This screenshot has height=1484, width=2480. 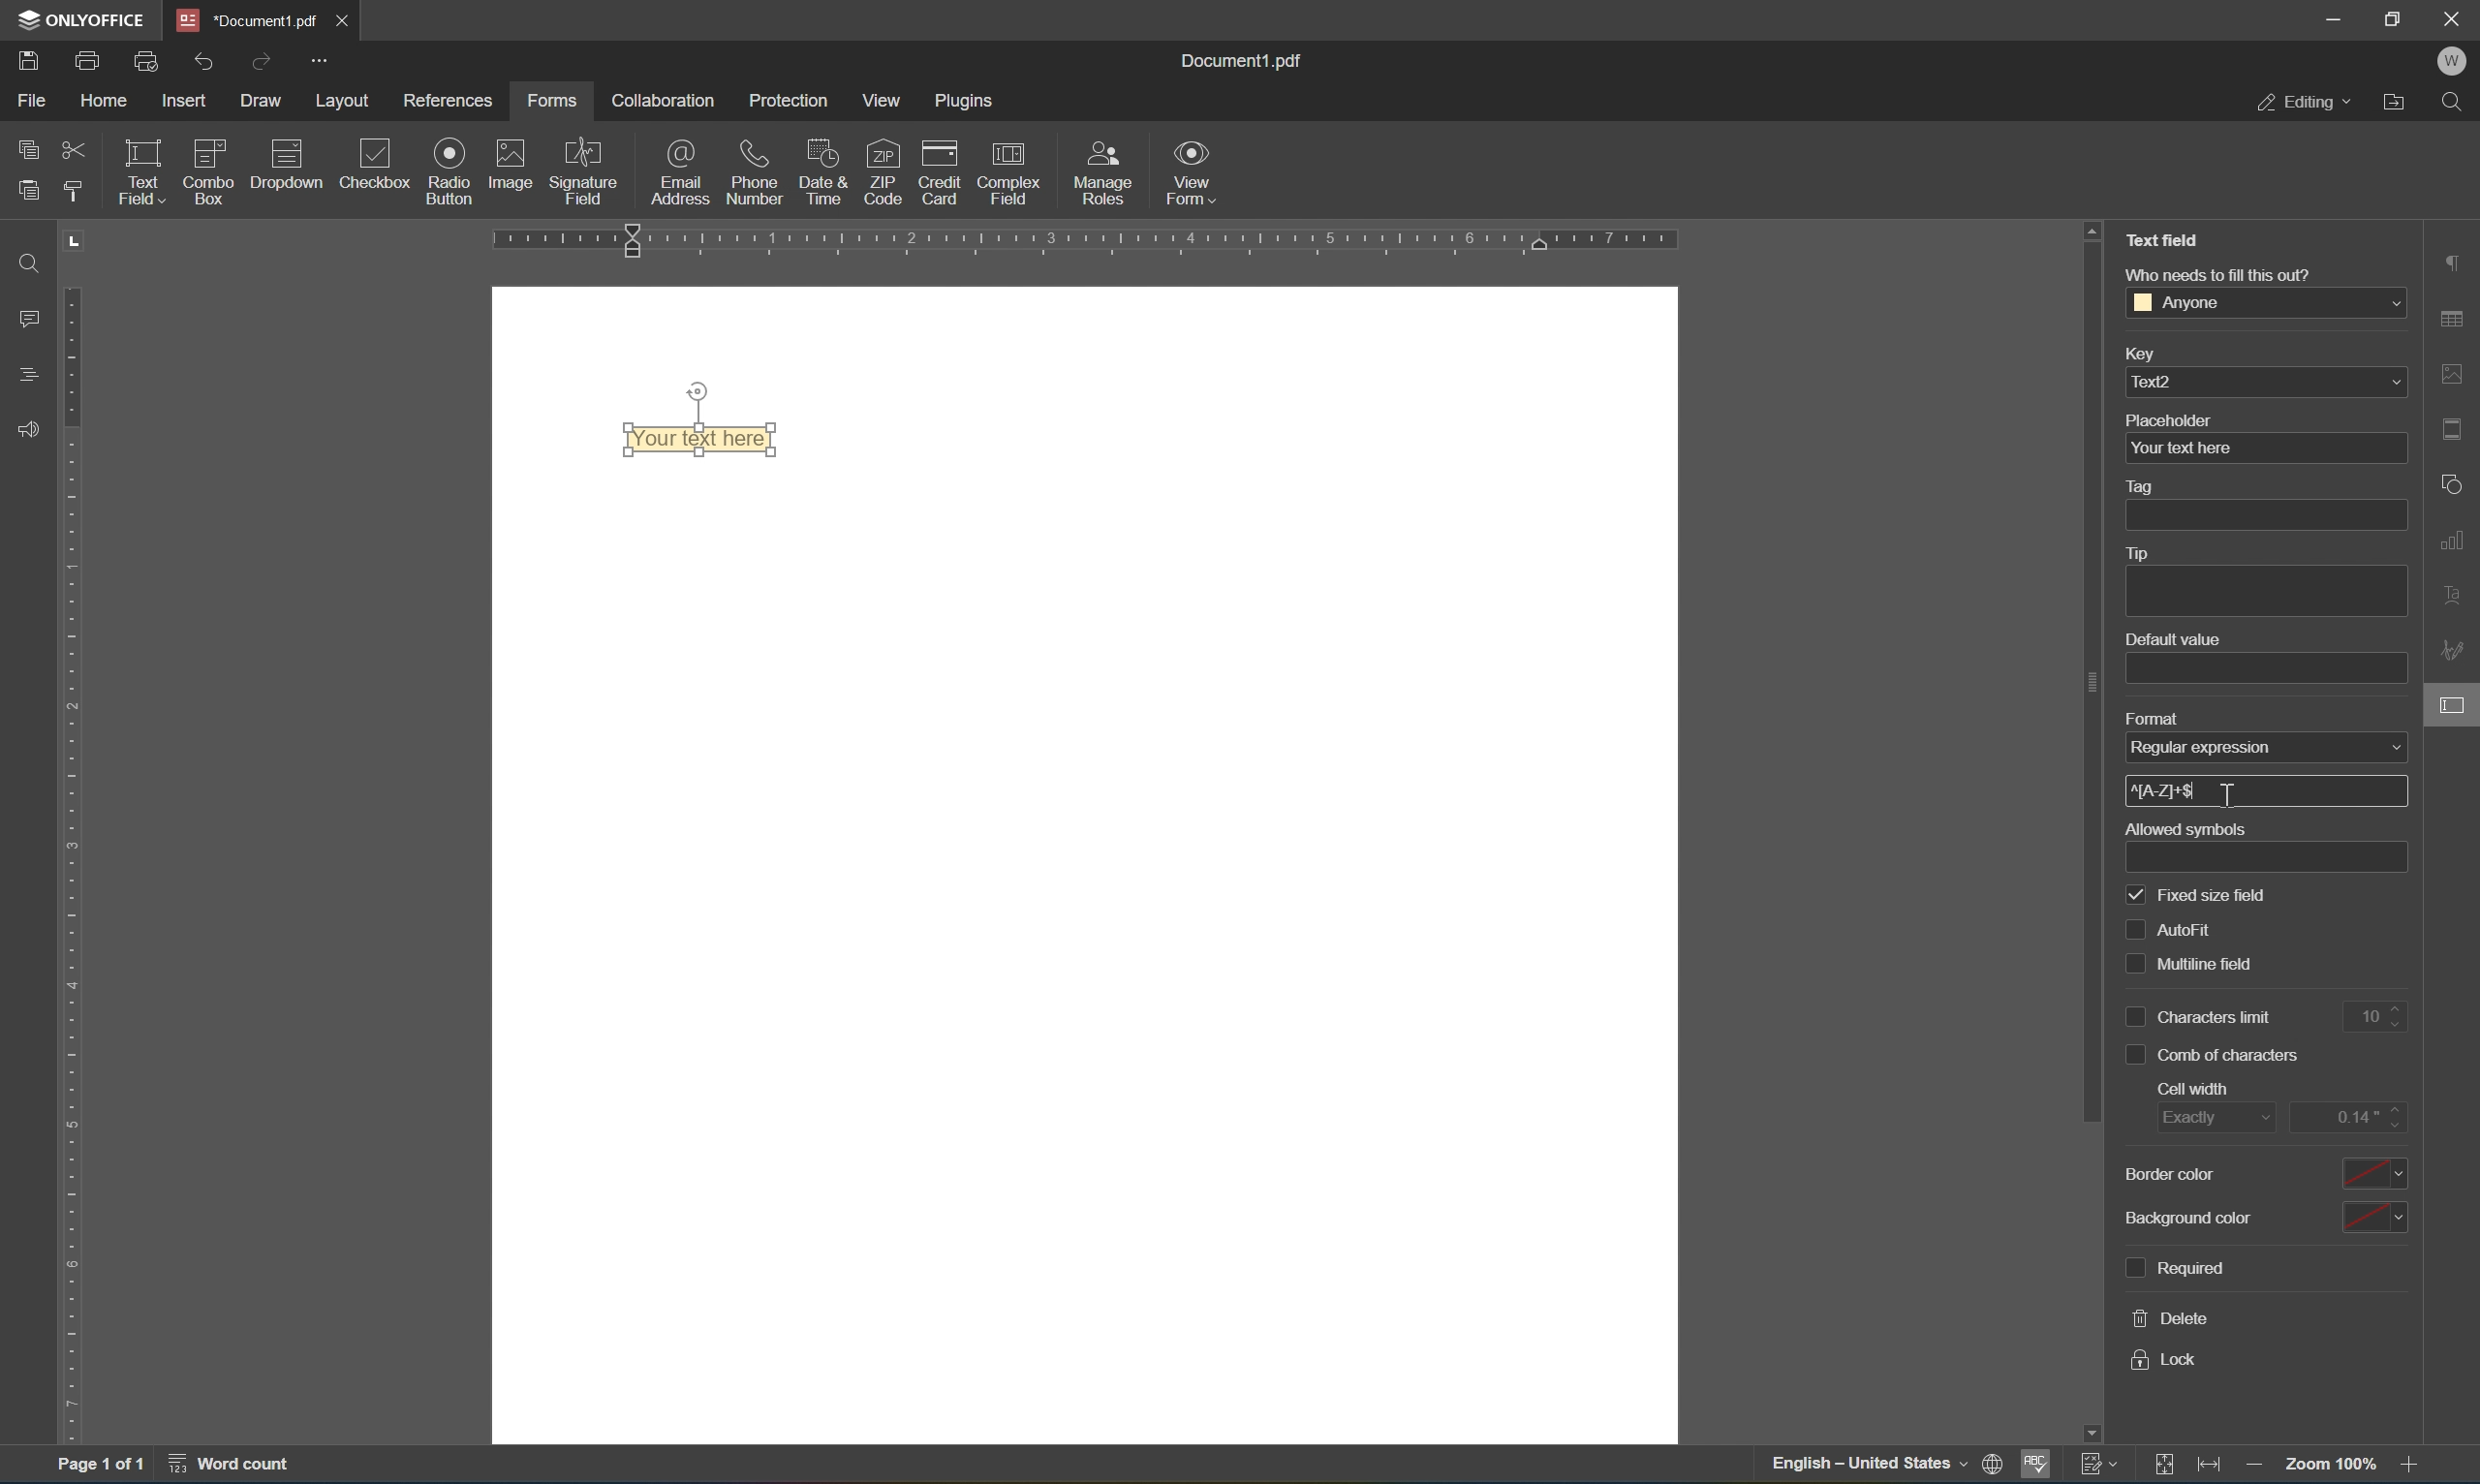 What do you see at coordinates (31, 265) in the screenshot?
I see `Find` at bounding box center [31, 265].